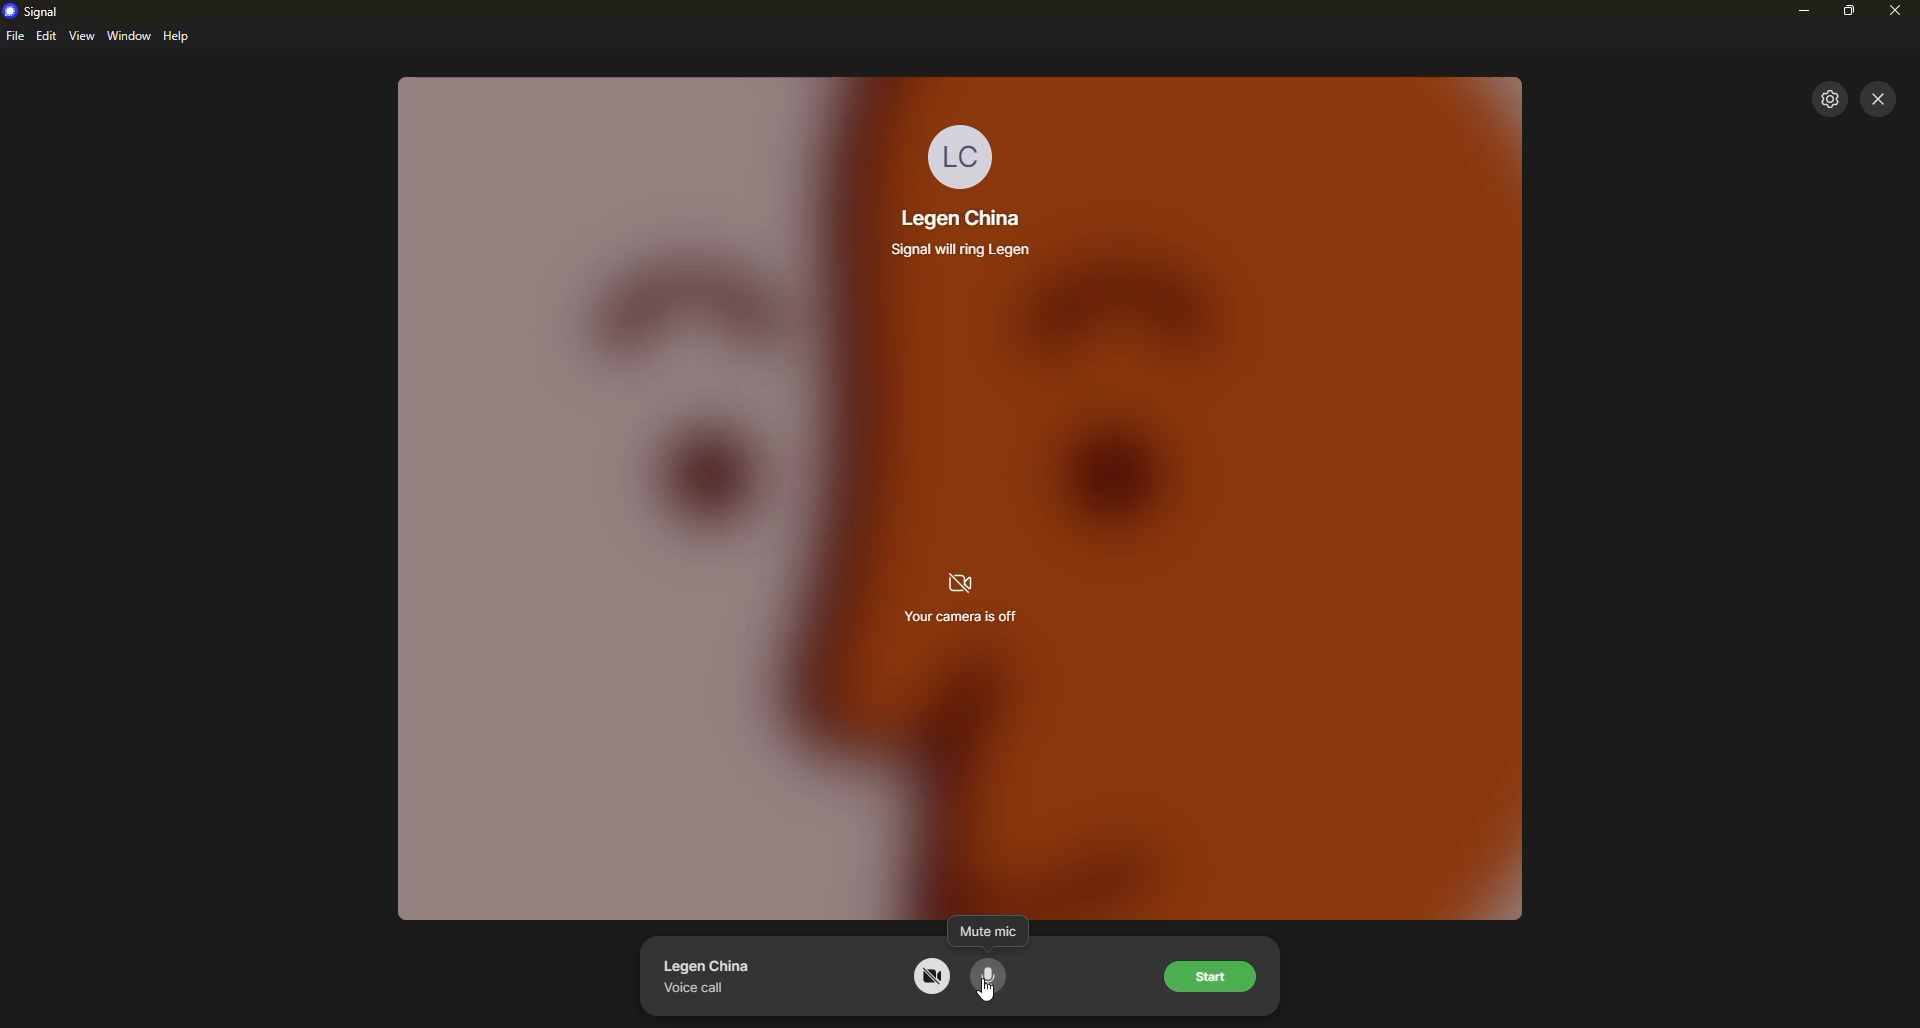 The height and width of the screenshot is (1028, 1920). What do you see at coordinates (716, 974) in the screenshot?
I see `contact voice call` at bounding box center [716, 974].